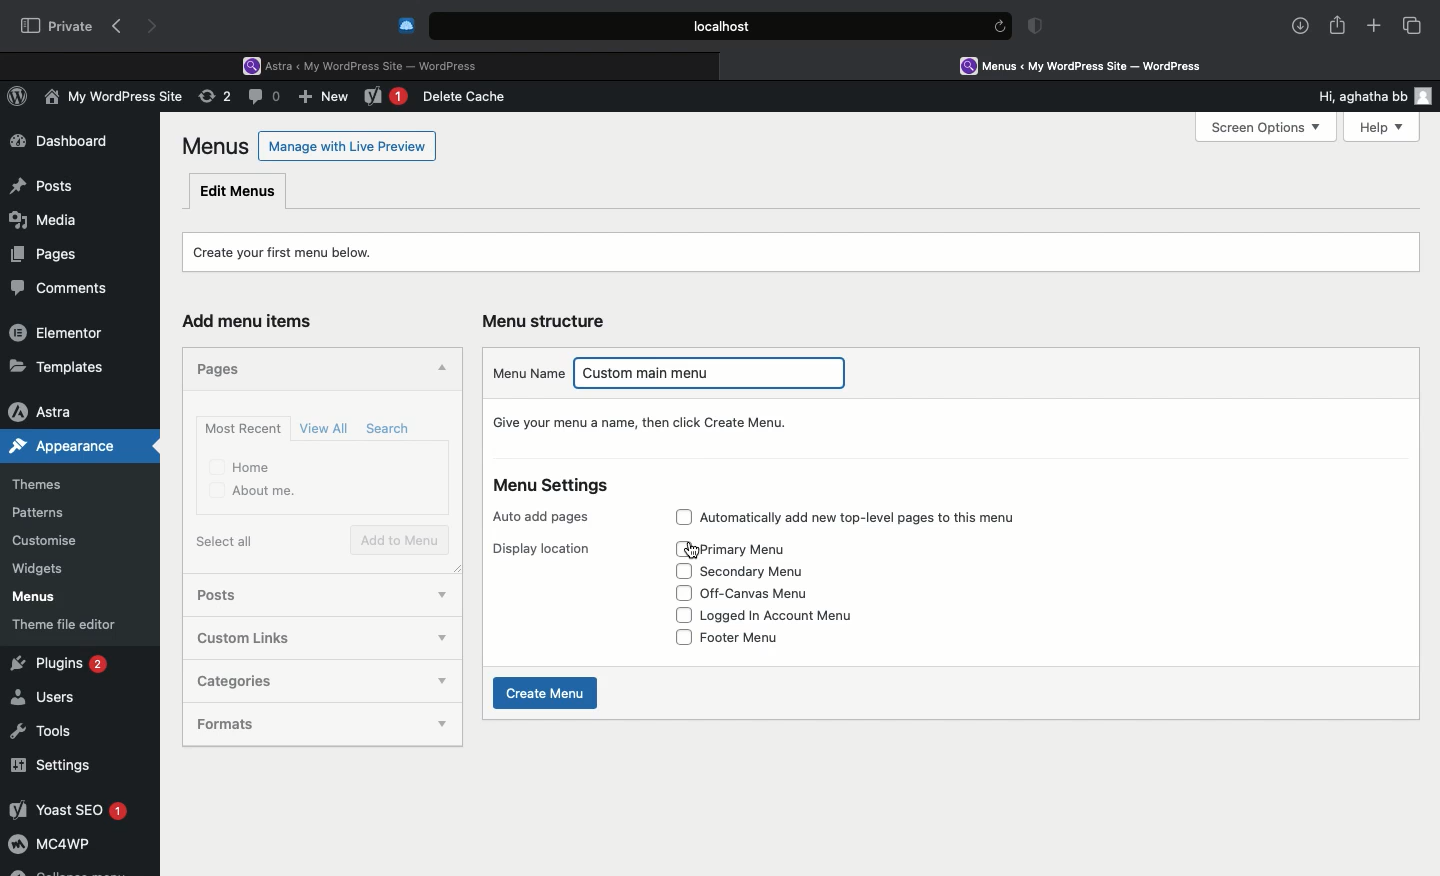 This screenshot has height=876, width=1440. What do you see at coordinates (212, 99) in the screenshot?
I see `Revision (2)` at bounding box center [212, 99].